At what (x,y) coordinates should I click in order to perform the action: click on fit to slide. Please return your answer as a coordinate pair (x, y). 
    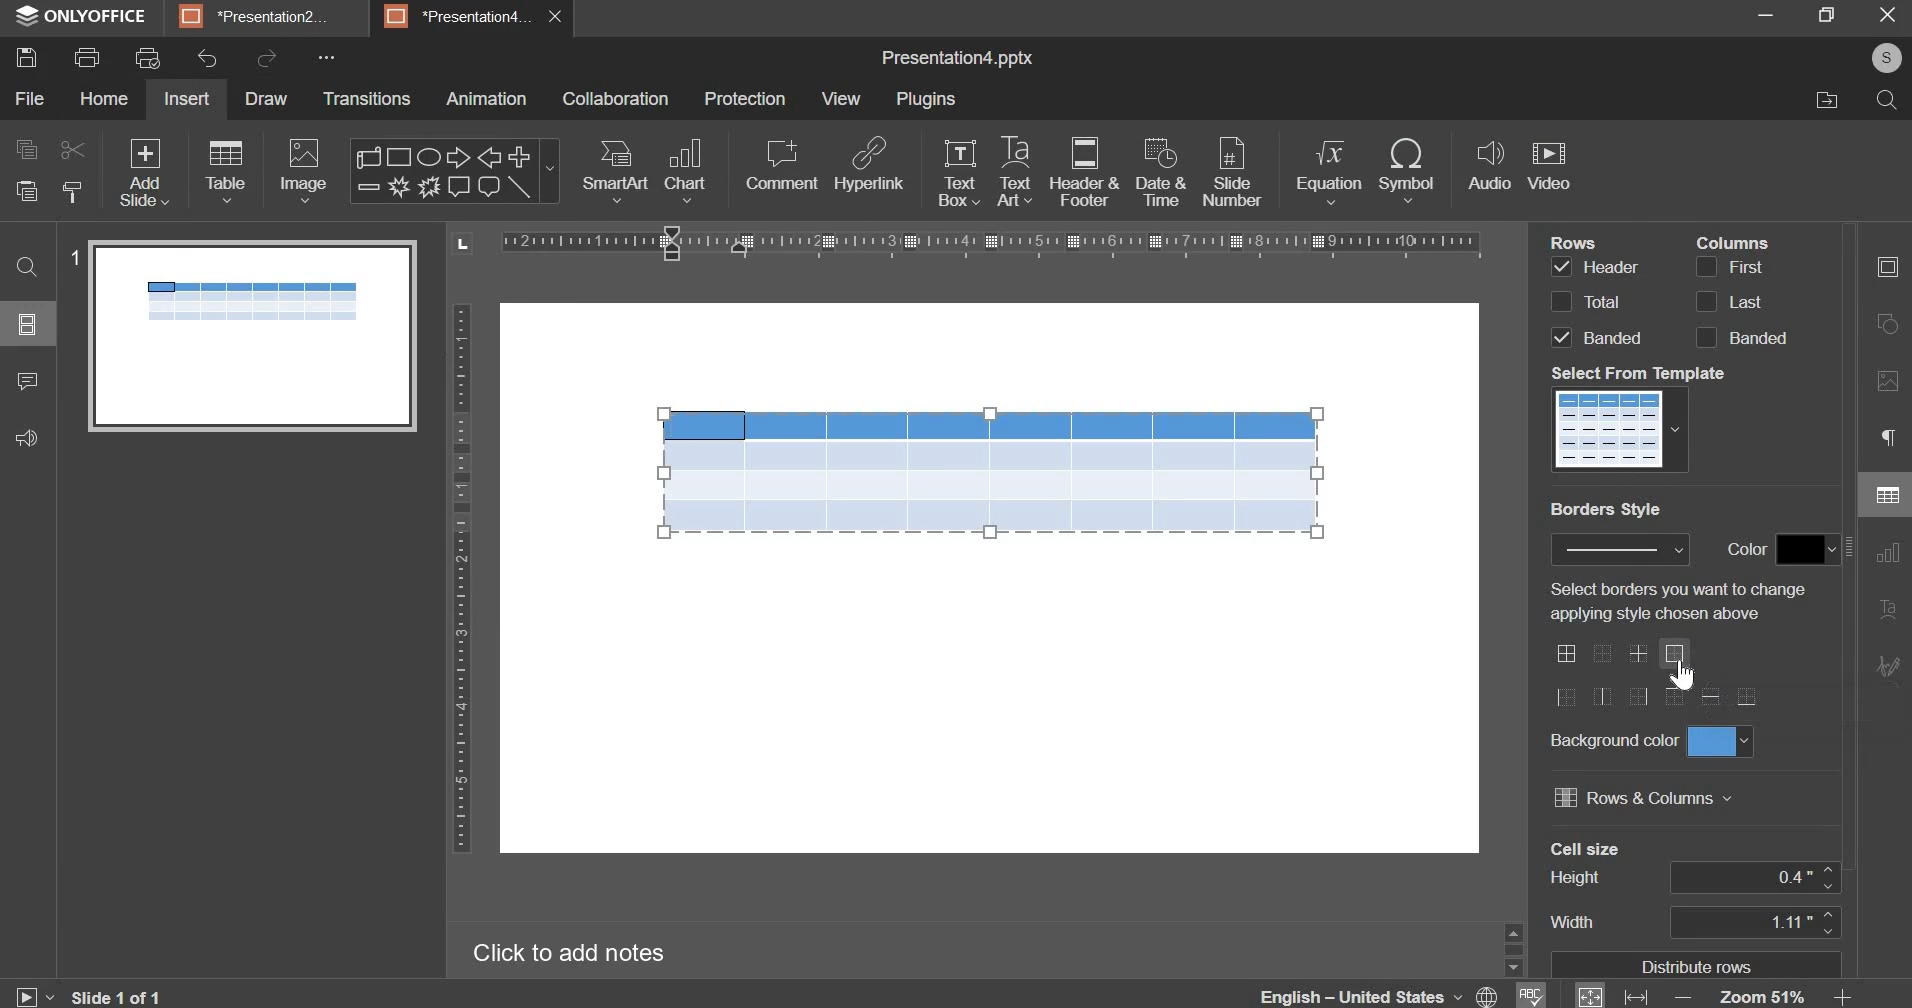
    Looking at the image, I should click on (1590, 996).